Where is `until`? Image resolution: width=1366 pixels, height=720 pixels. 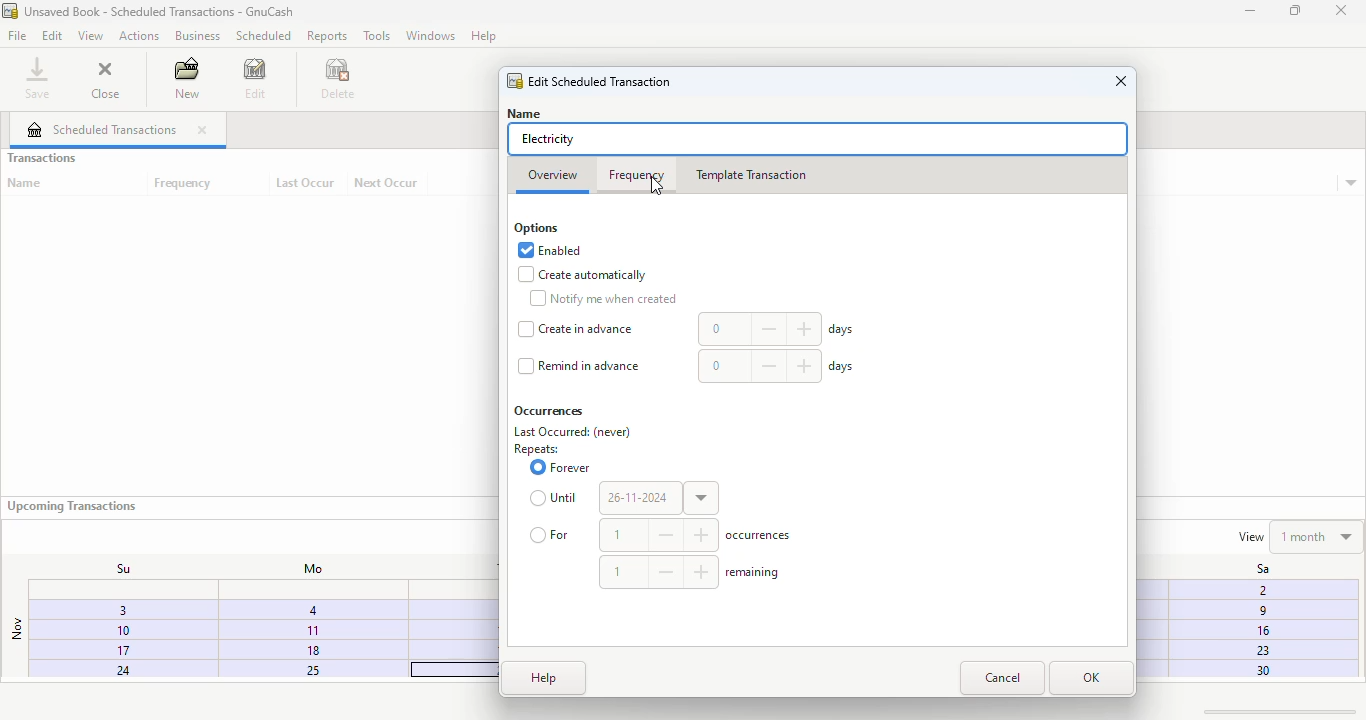
until is located at coordinates (556, 498).